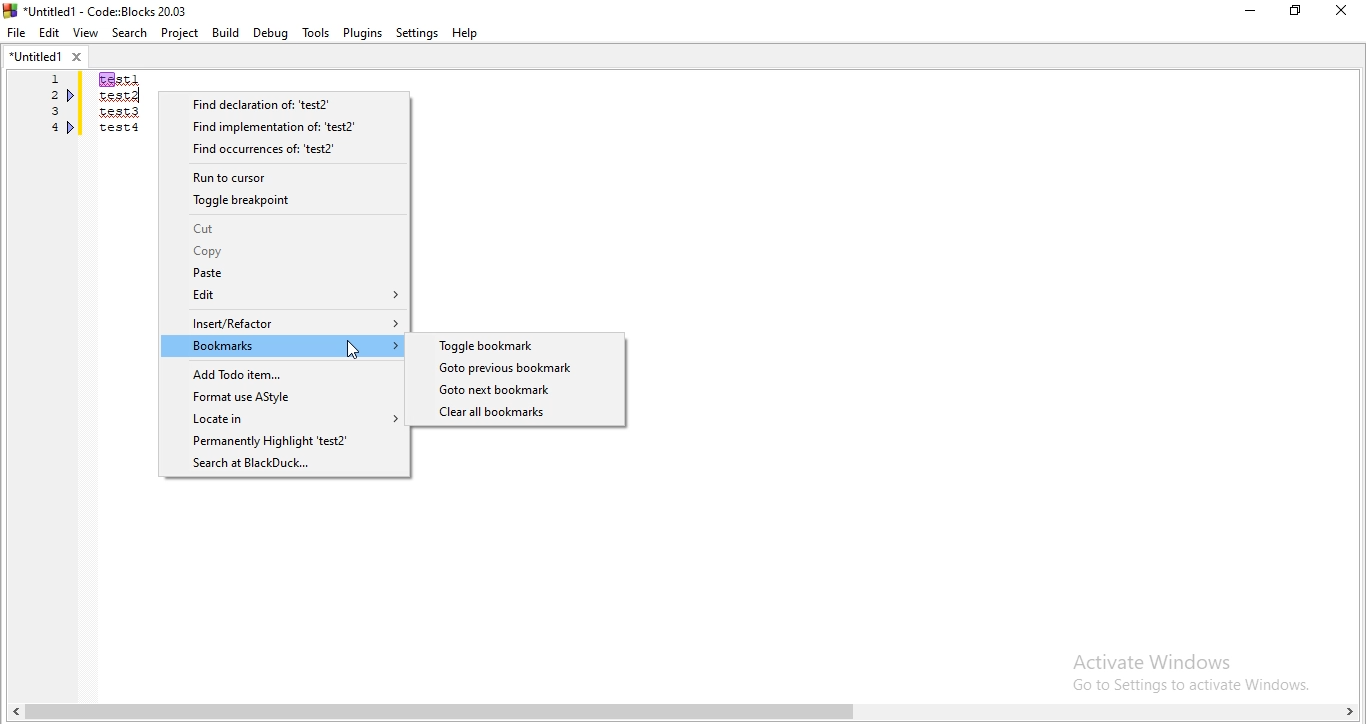 The height and width of the screenshot is (724, 1366). I want to click on Find declaration of: "test2" , so click(287, 104).